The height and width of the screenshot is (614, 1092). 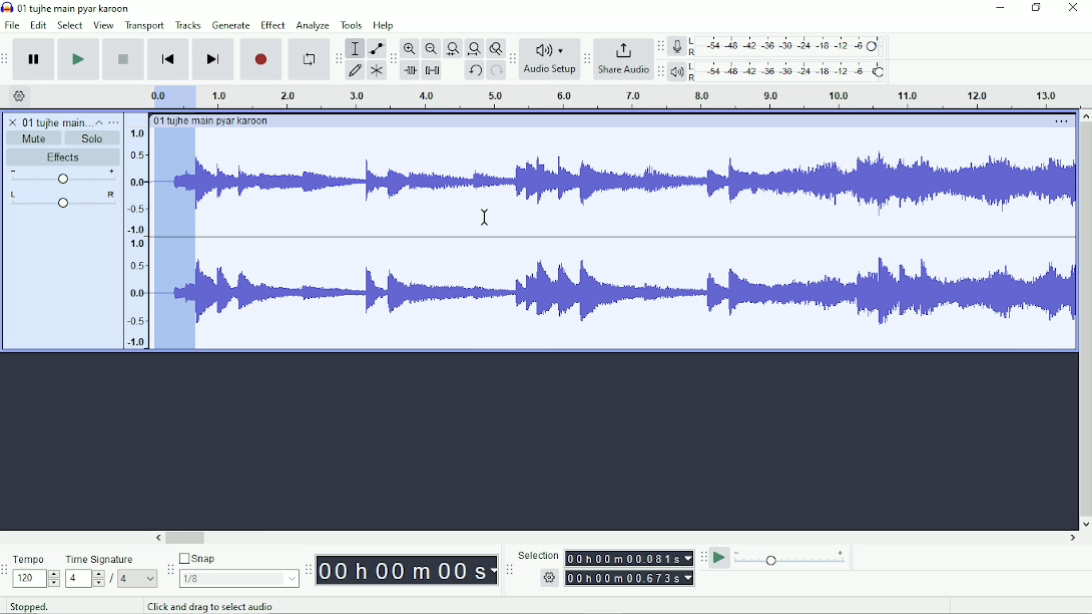 What do you see at coordinates (355, 47) in the screenshot?
I see `Selection tool` at bounding box center [355, 47].